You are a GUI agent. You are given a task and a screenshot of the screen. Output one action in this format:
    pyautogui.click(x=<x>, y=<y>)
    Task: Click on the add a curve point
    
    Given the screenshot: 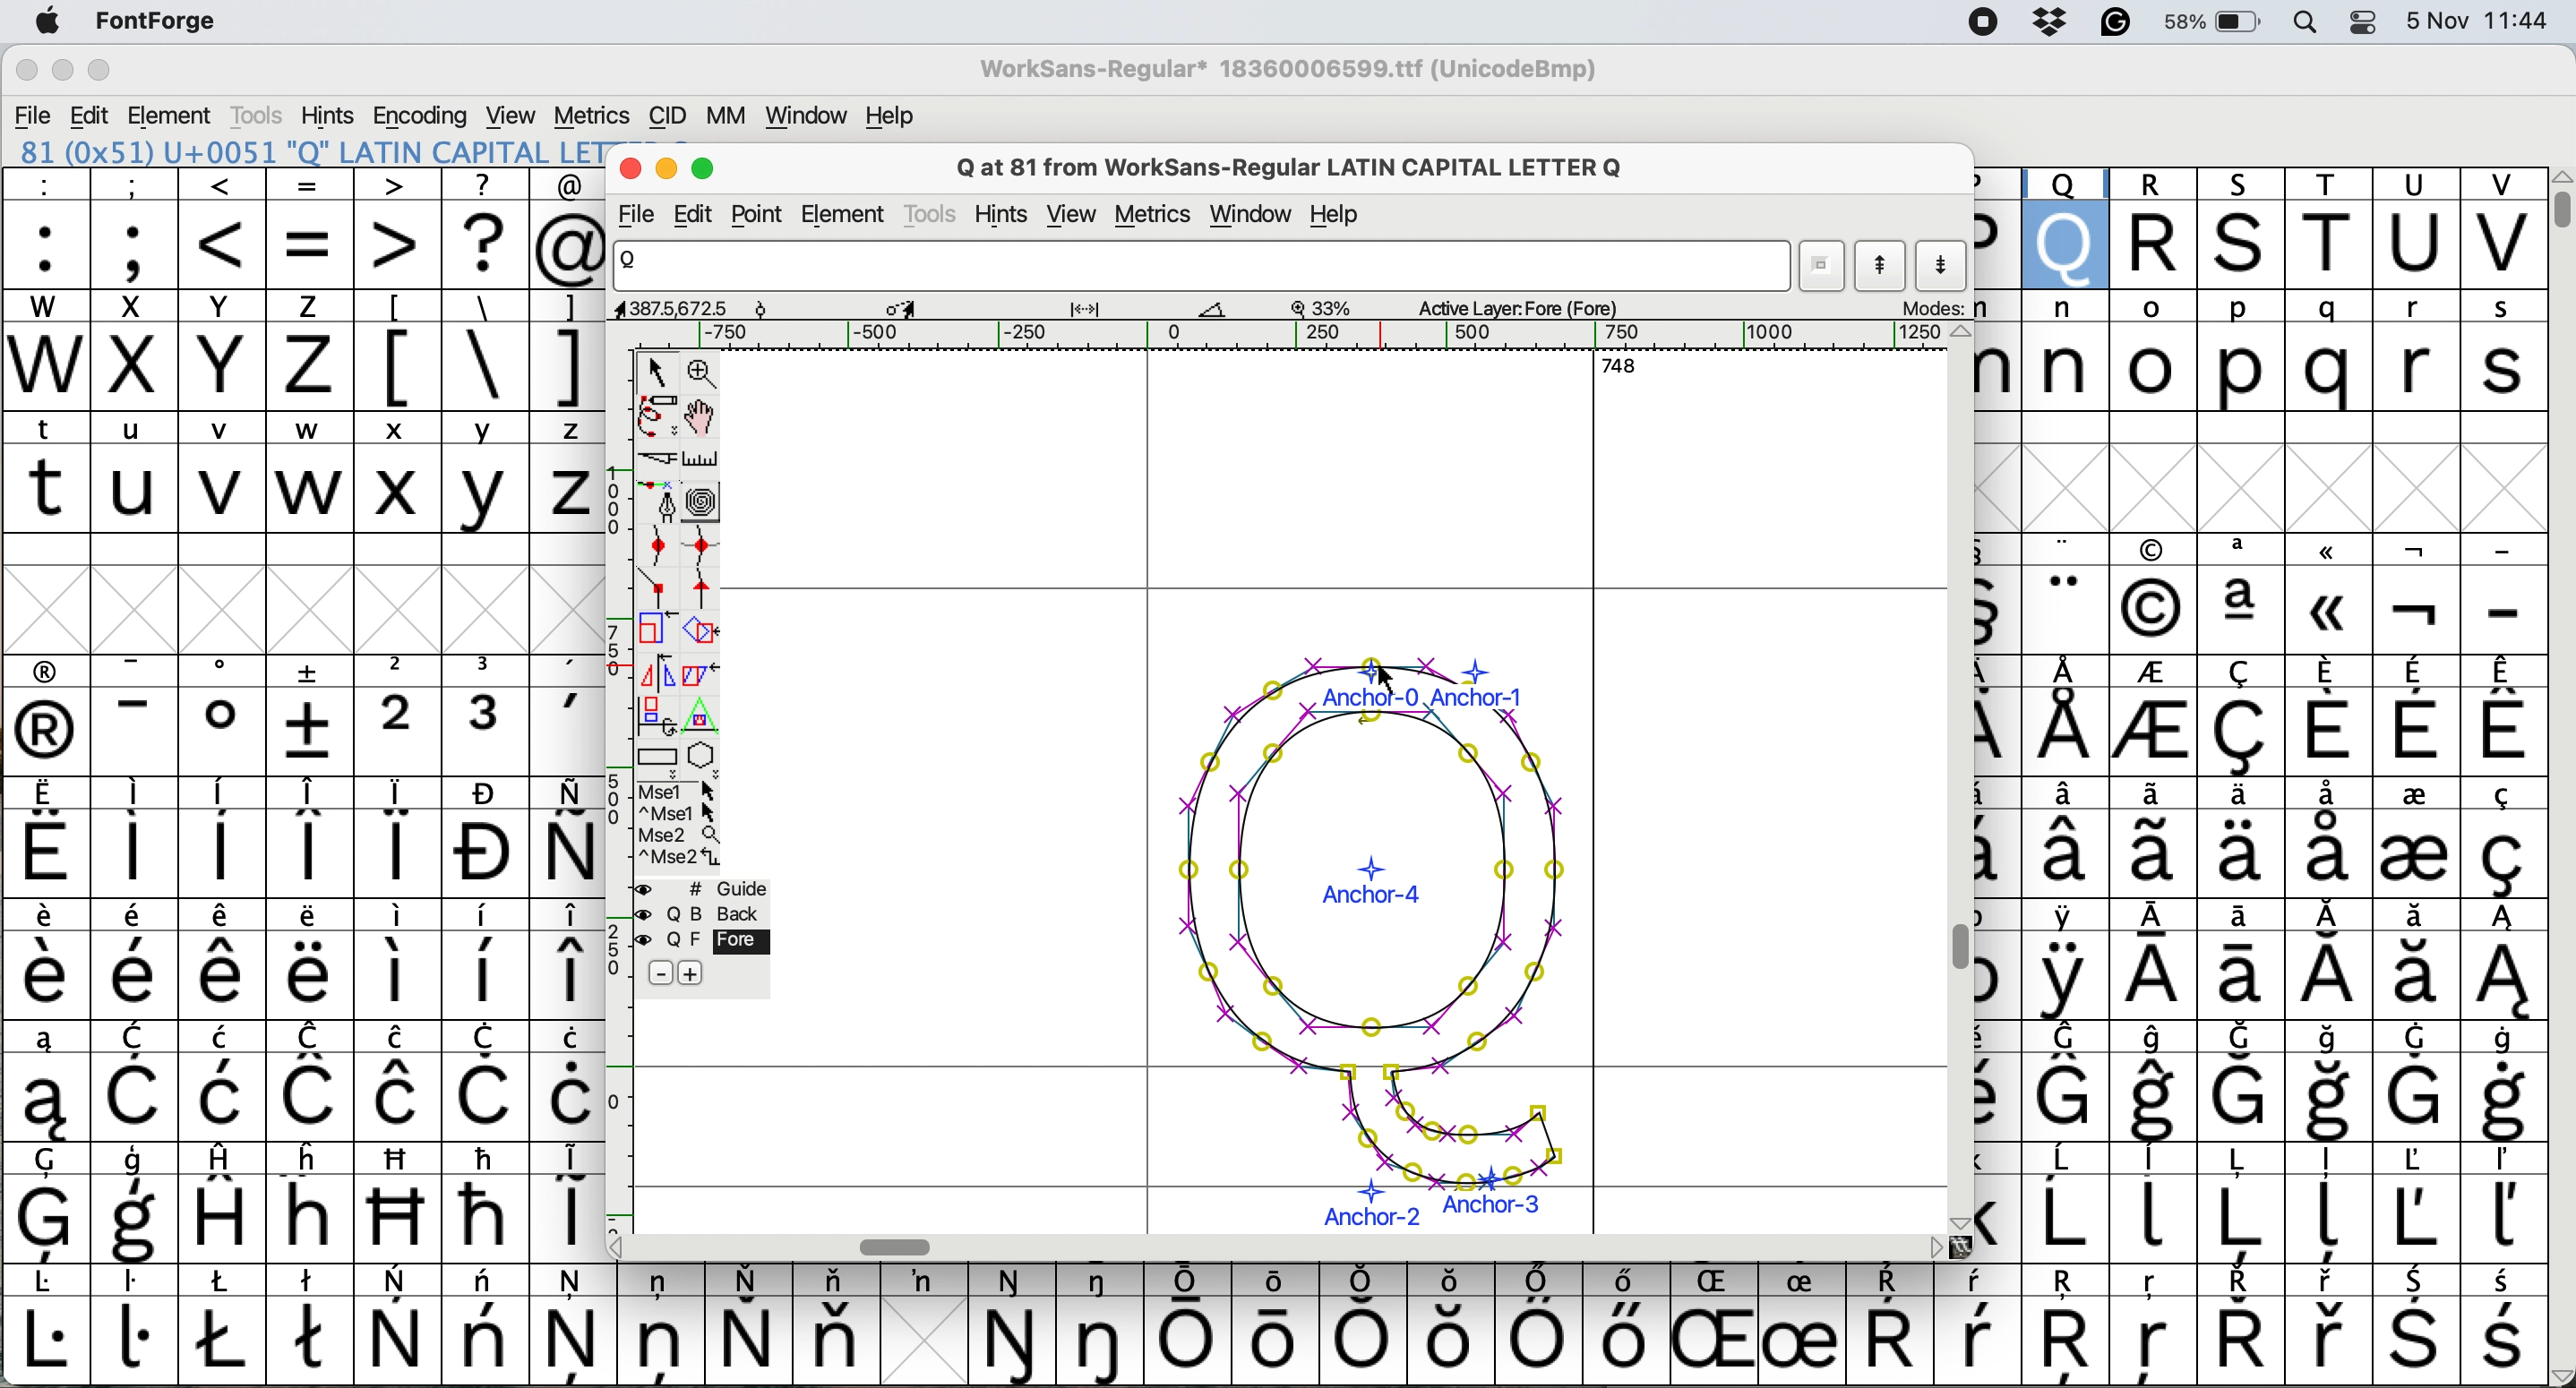 What is the action you would take?
    pyautogui.click(x=654, y=545)
    